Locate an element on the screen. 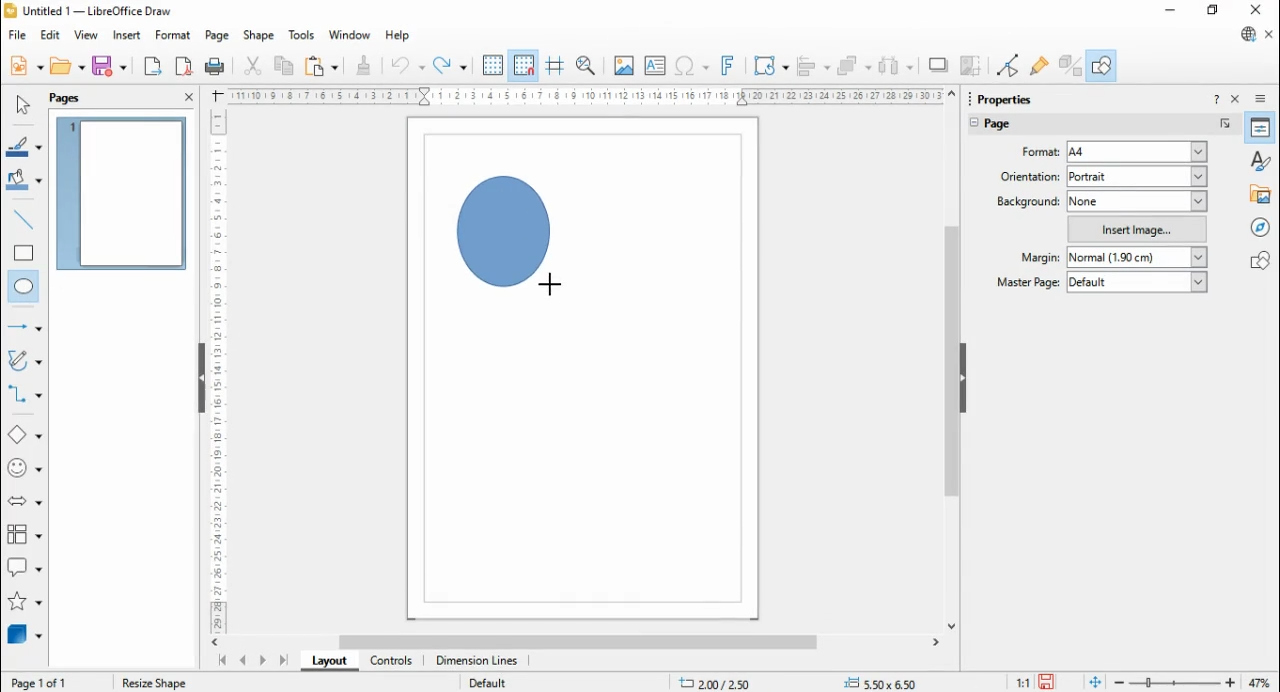 Image resolution: width=1280 pixels, height=692 pixels. scroll bar is located at coordinates (952, 359).